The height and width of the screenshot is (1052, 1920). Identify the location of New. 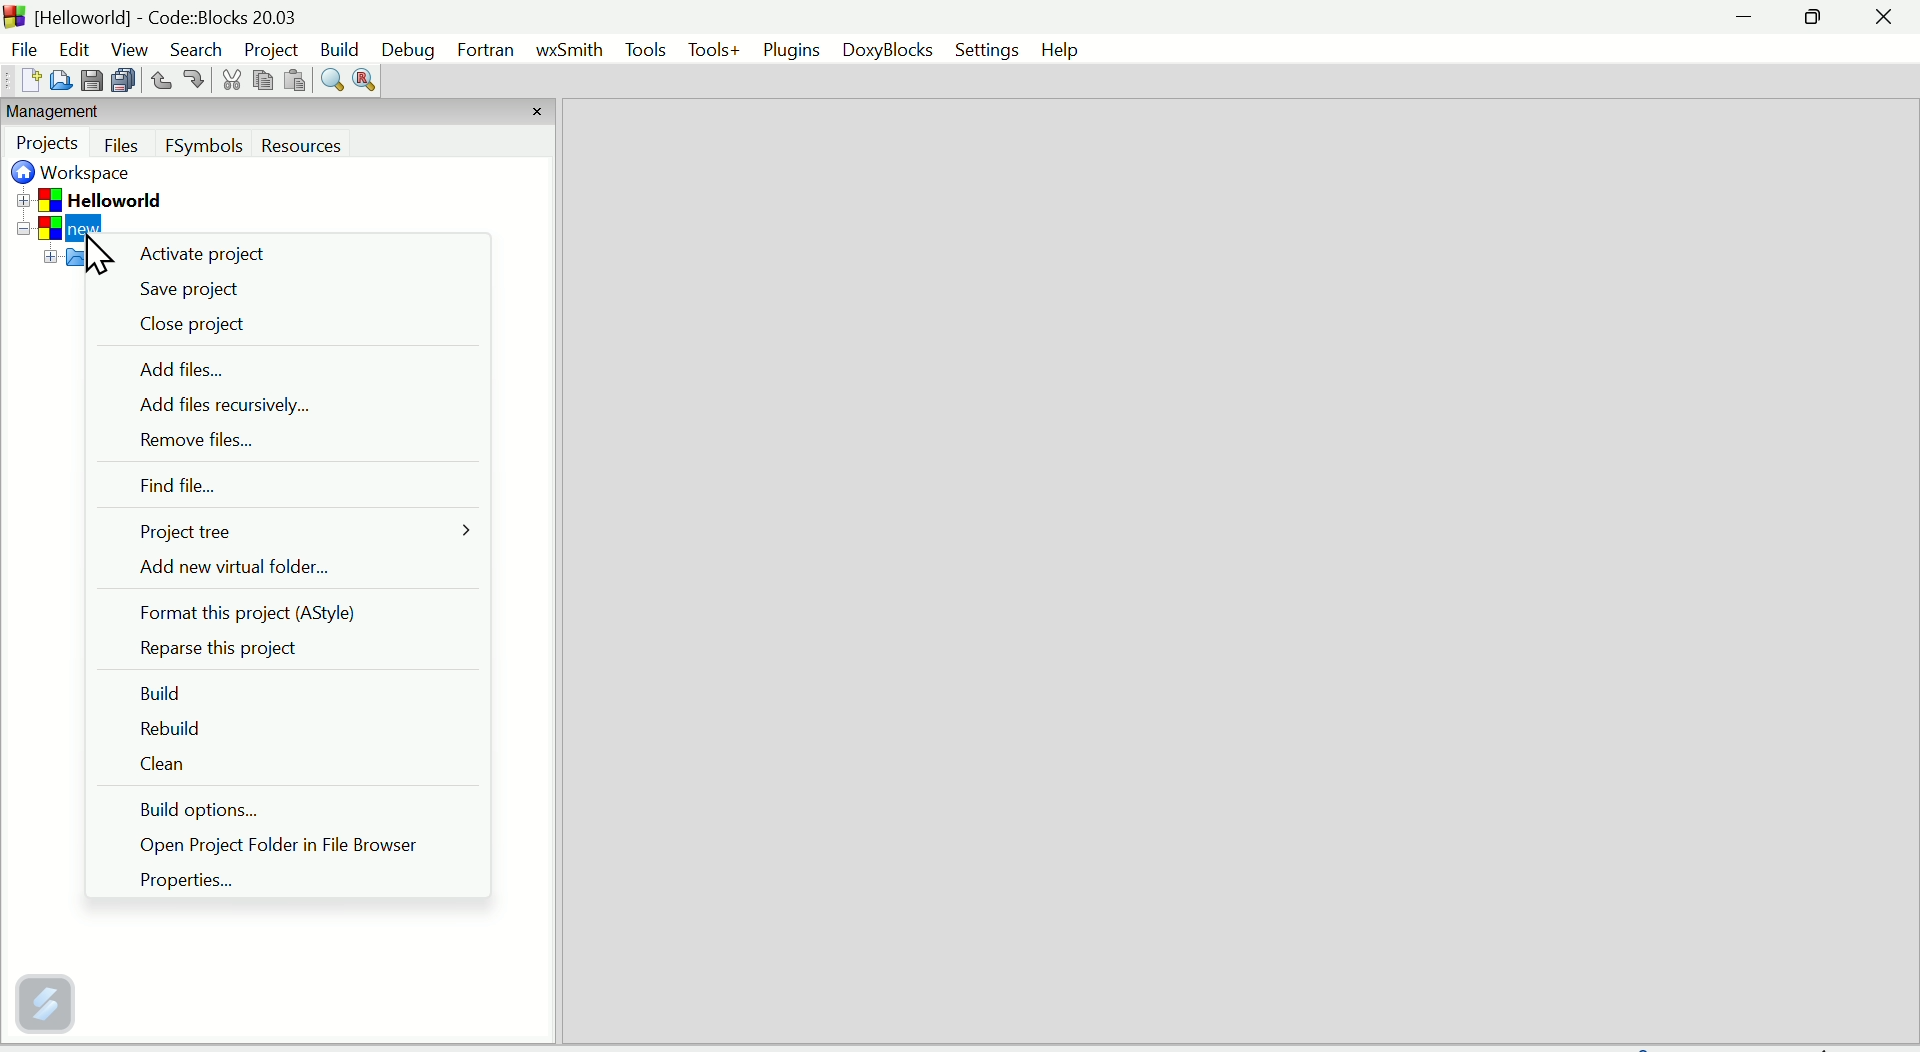
(22, 82).